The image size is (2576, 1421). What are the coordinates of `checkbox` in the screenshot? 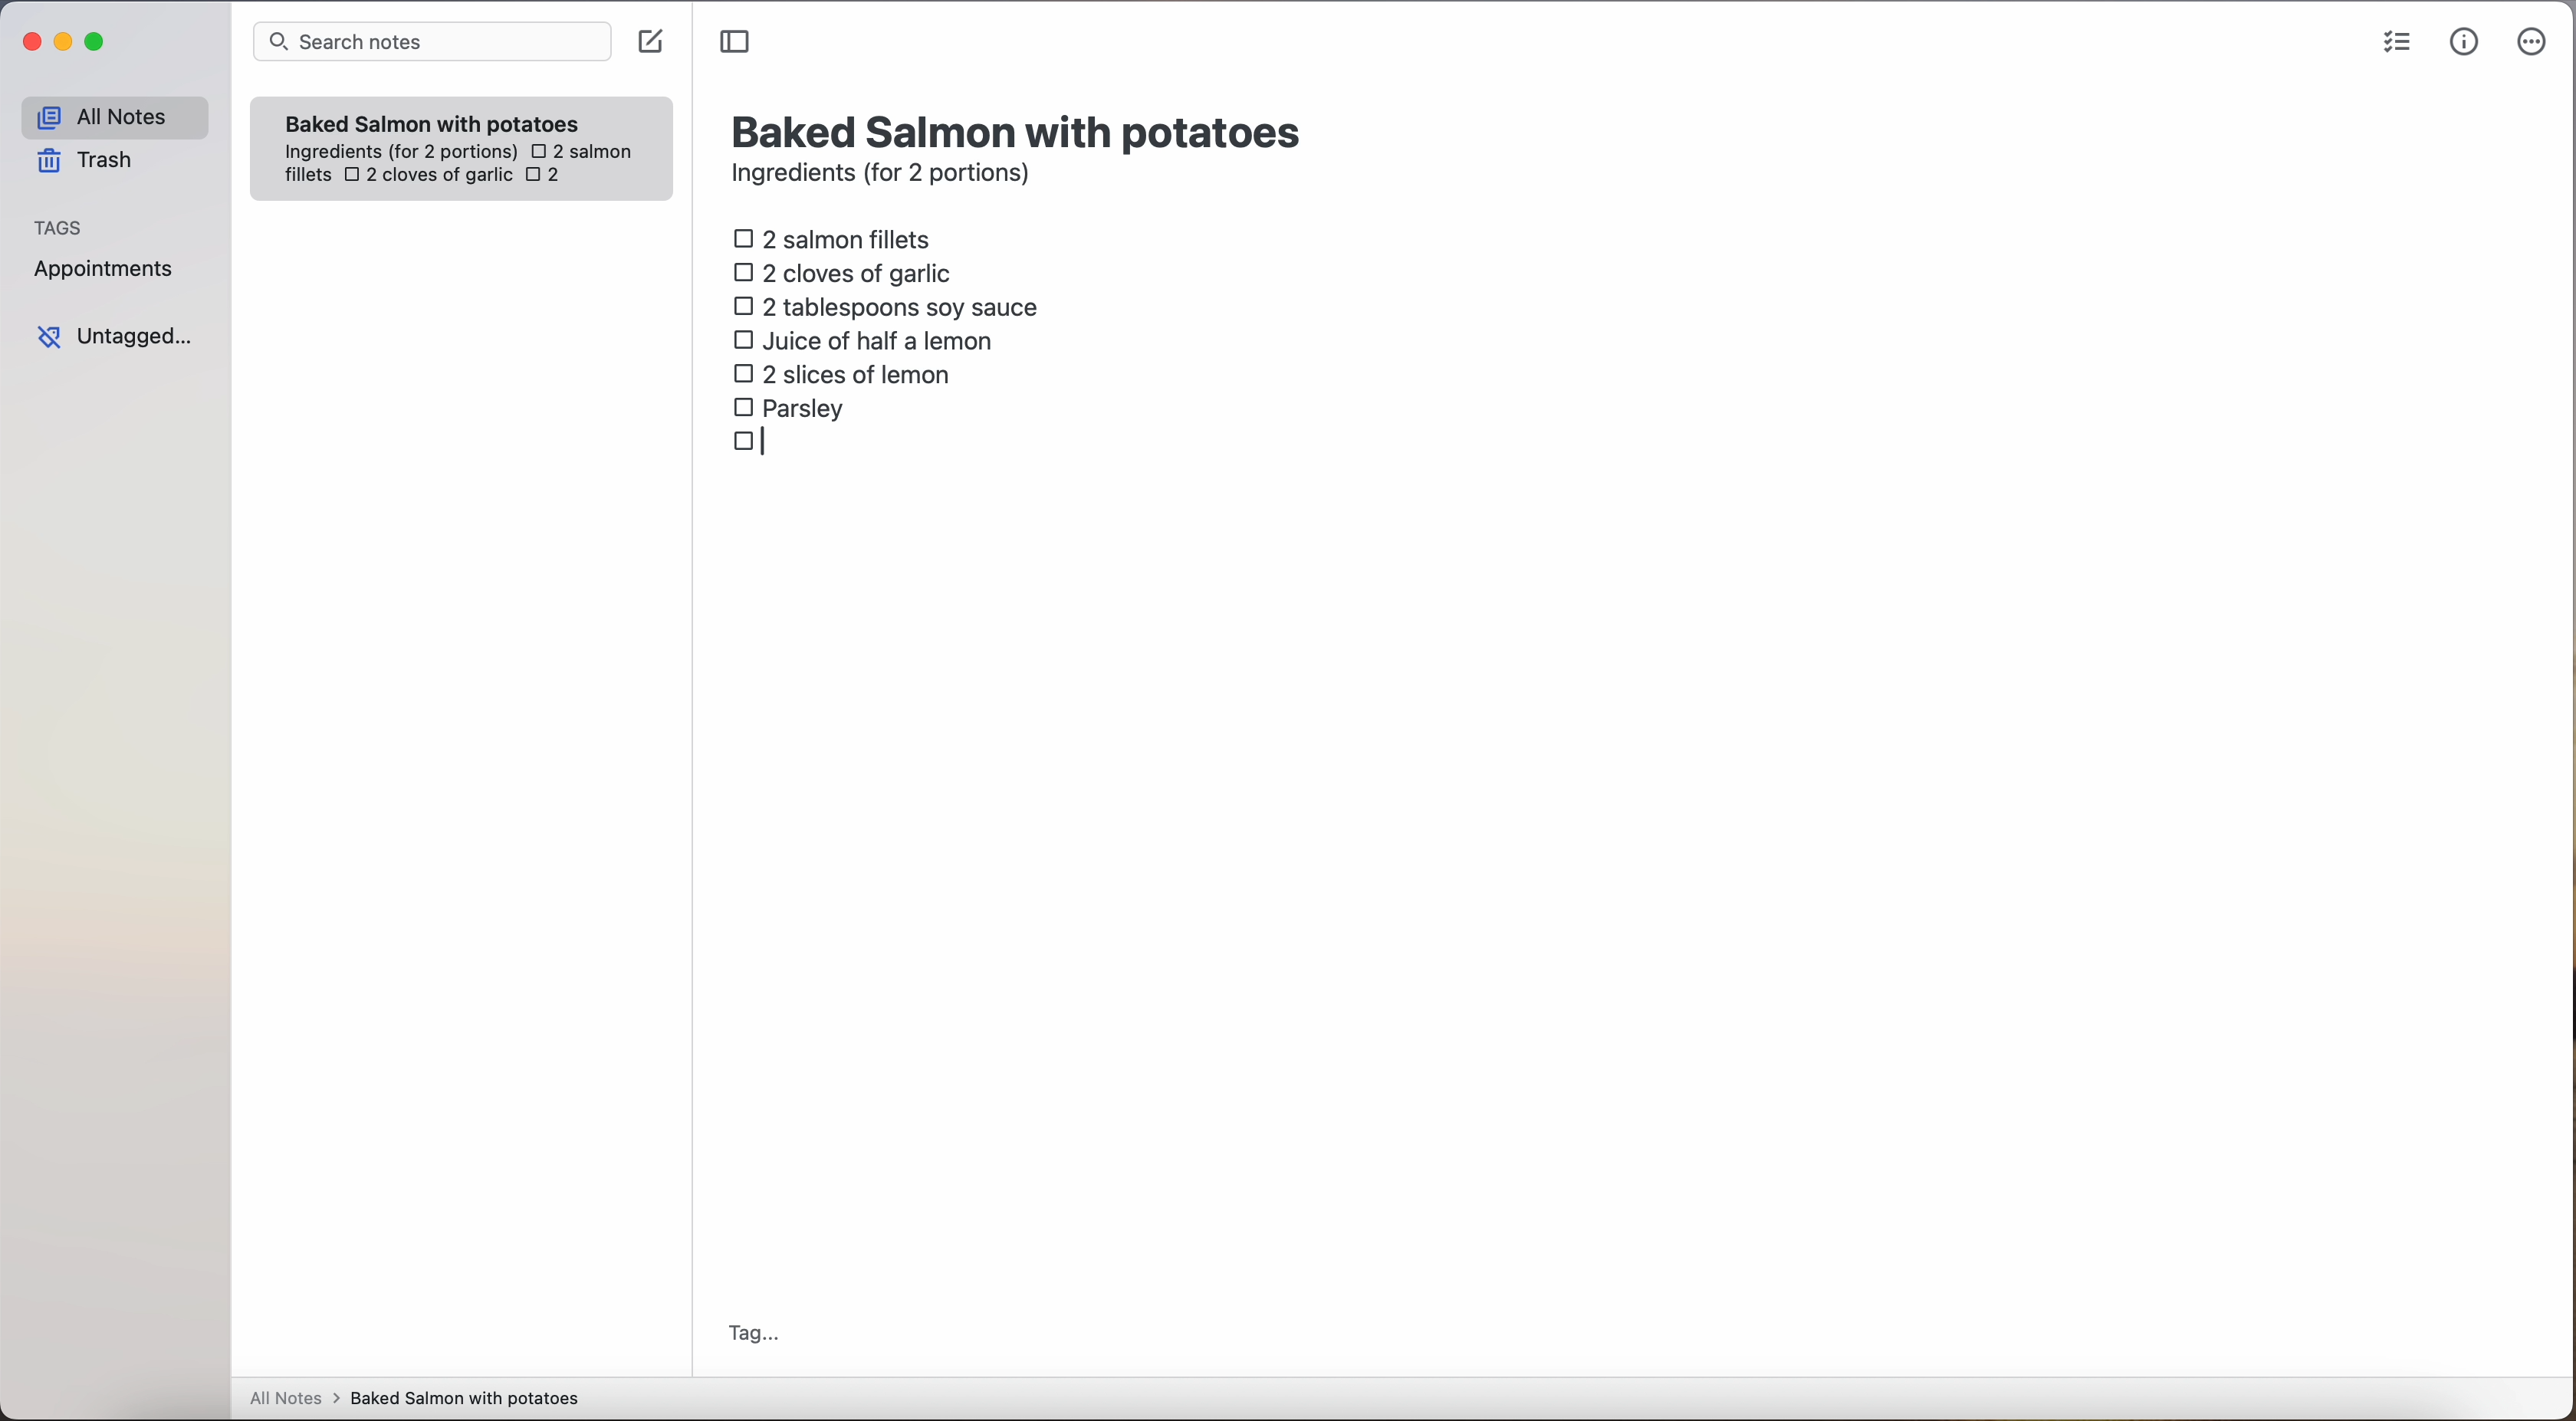 It's located at (757, 444).